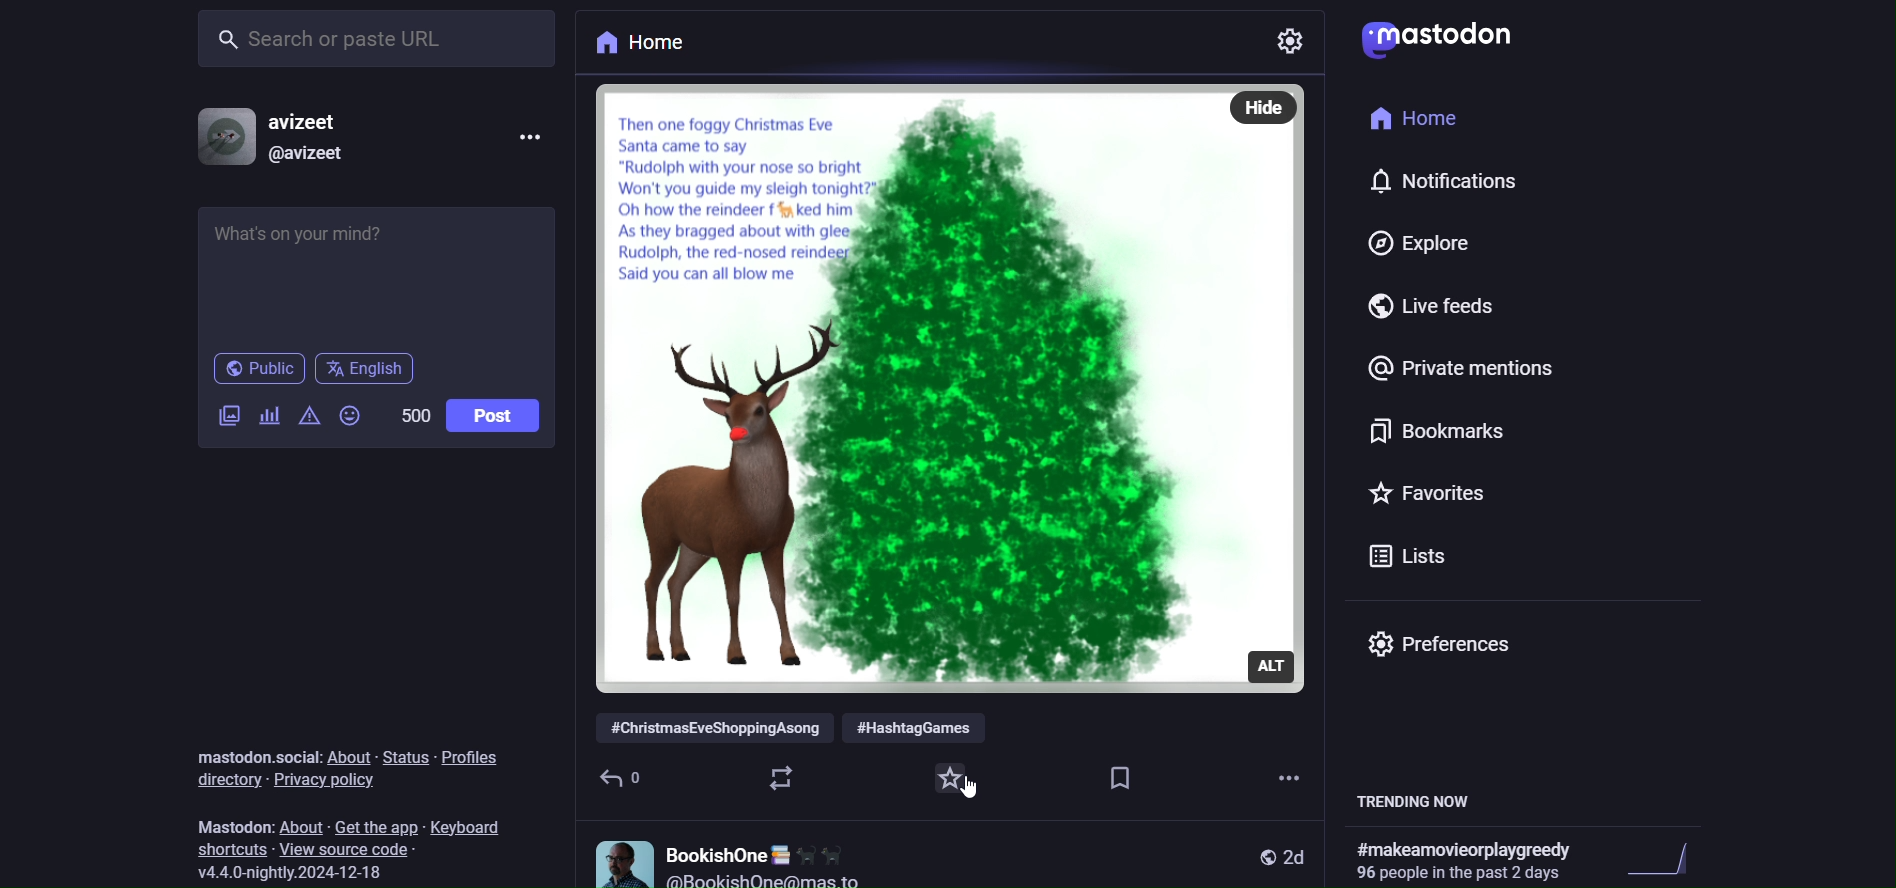 The height and width of the screenshot is (888, 1896). What do you see at coordinates (231, 849) in the screenshot?
I see `shortcut` at bounding box center [231, 849].